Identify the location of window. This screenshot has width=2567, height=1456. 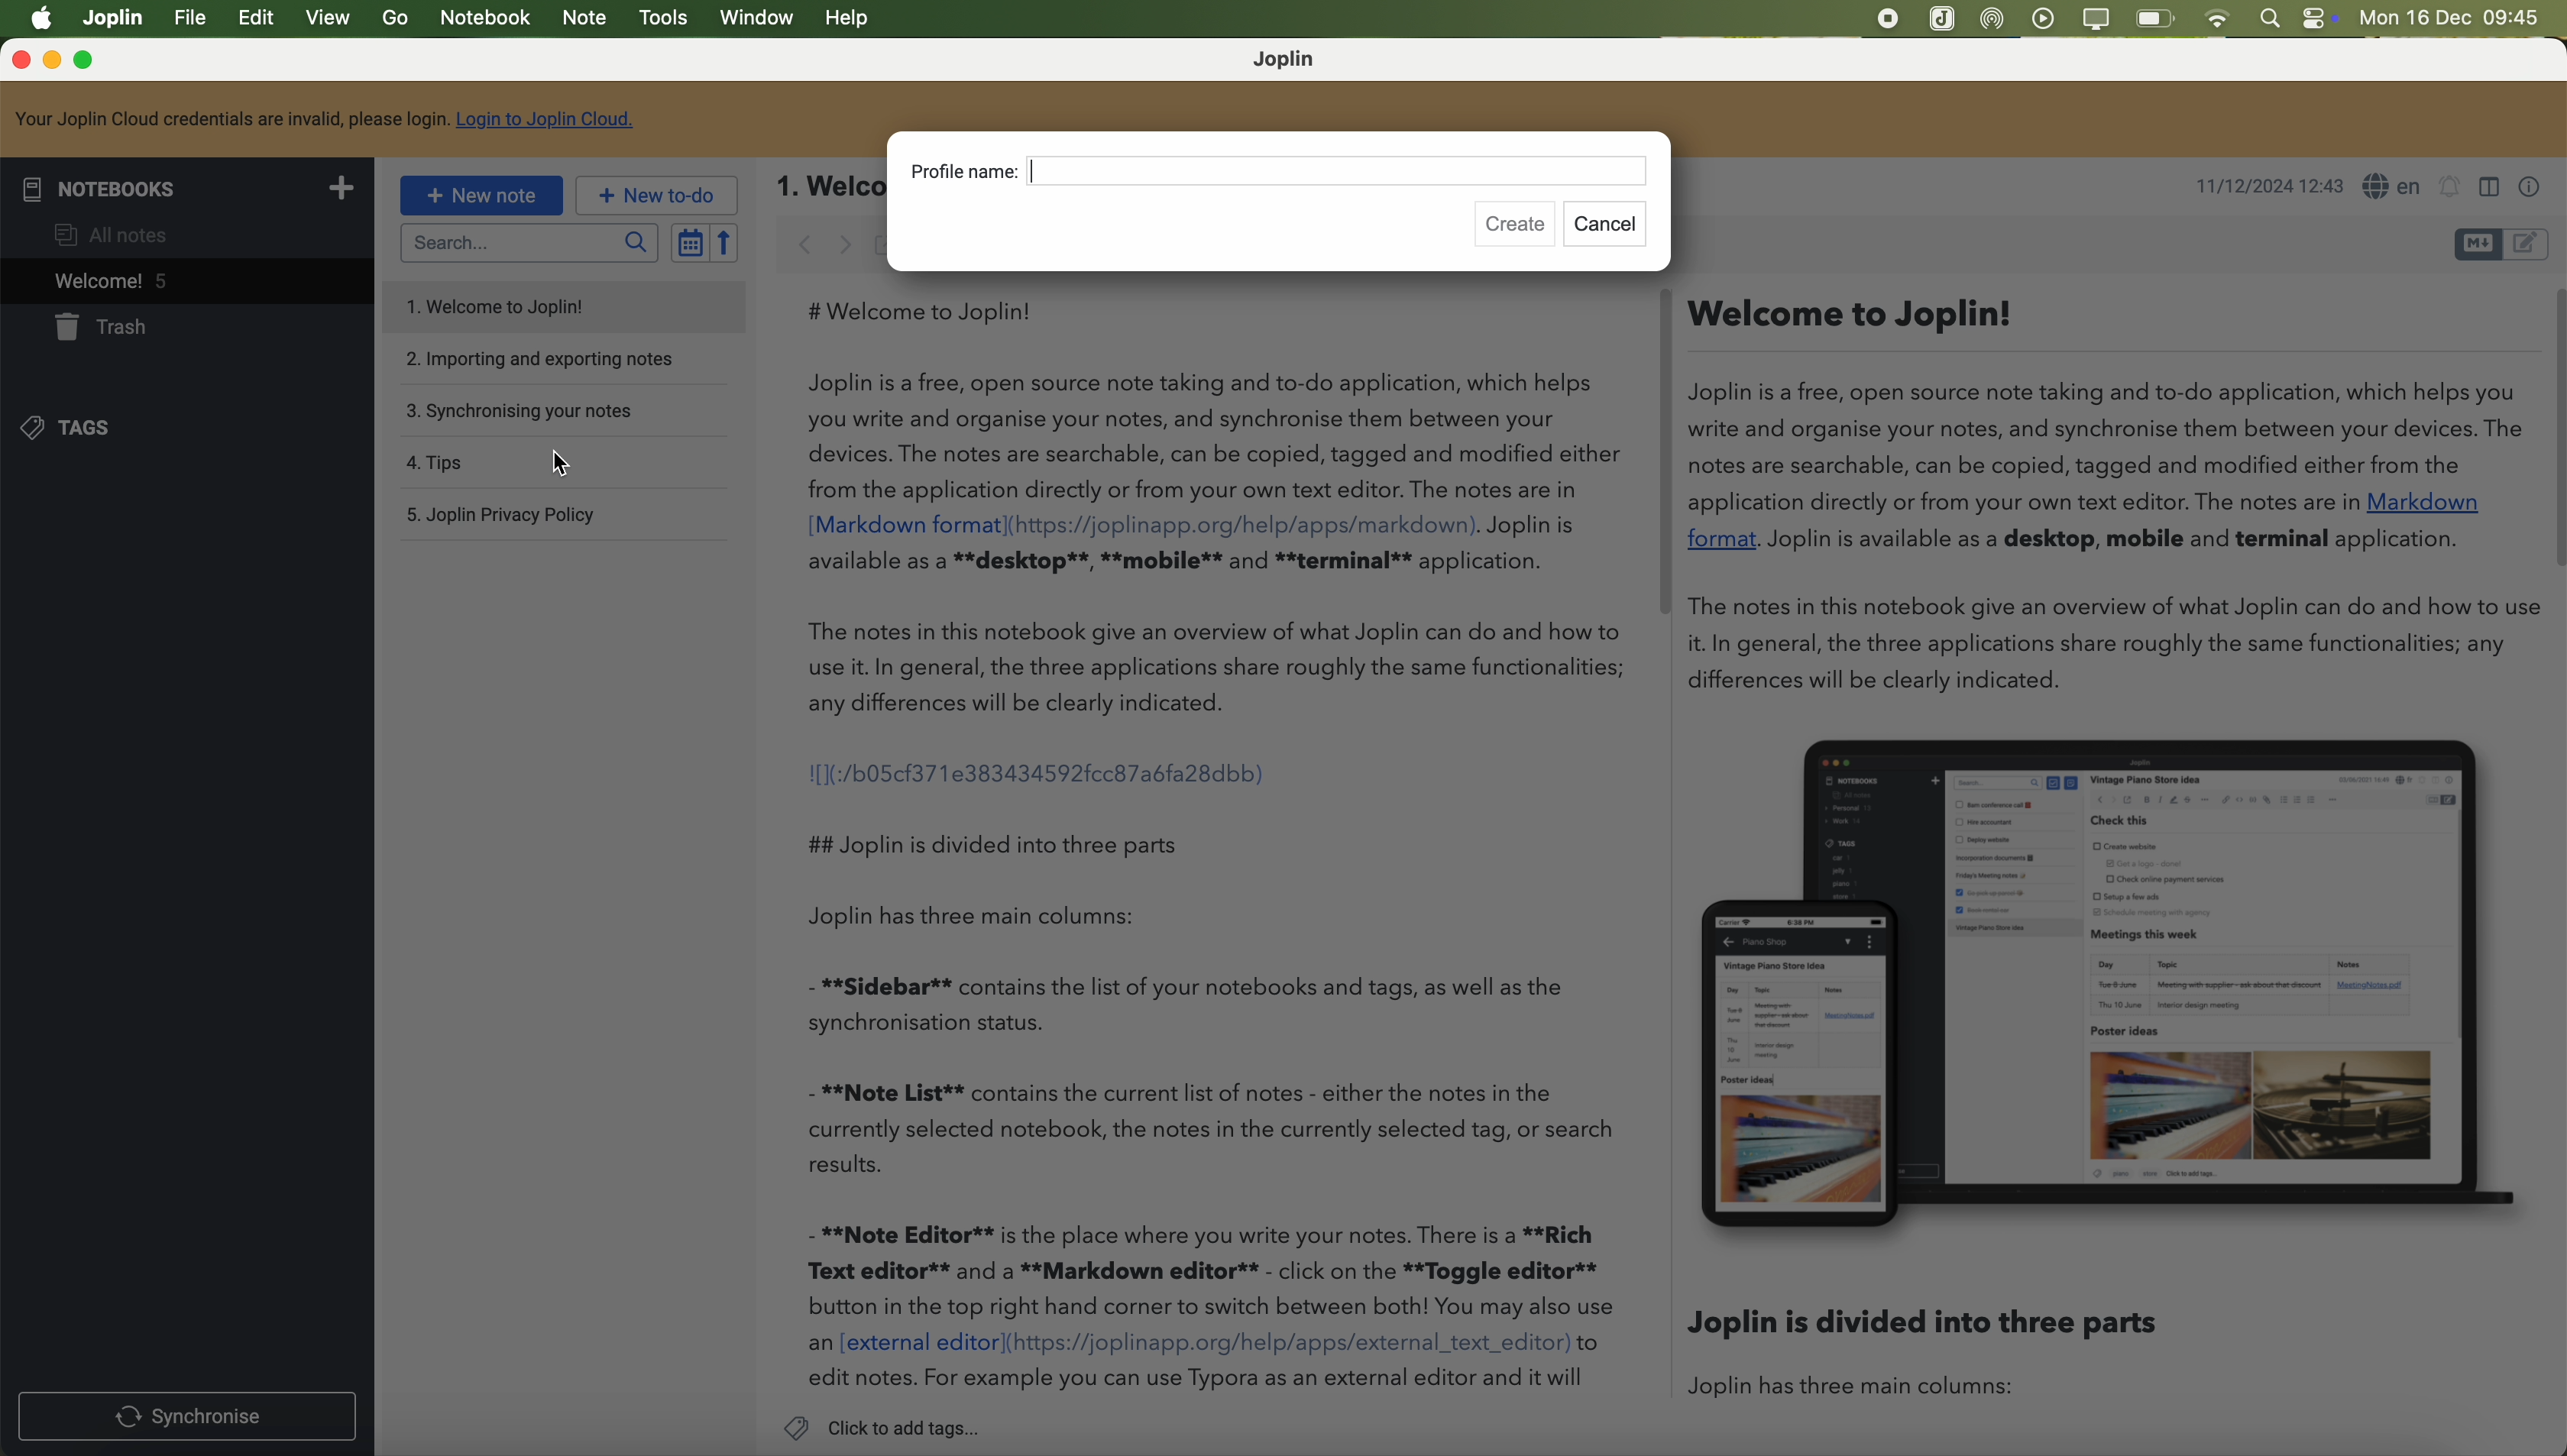
(757, 20).